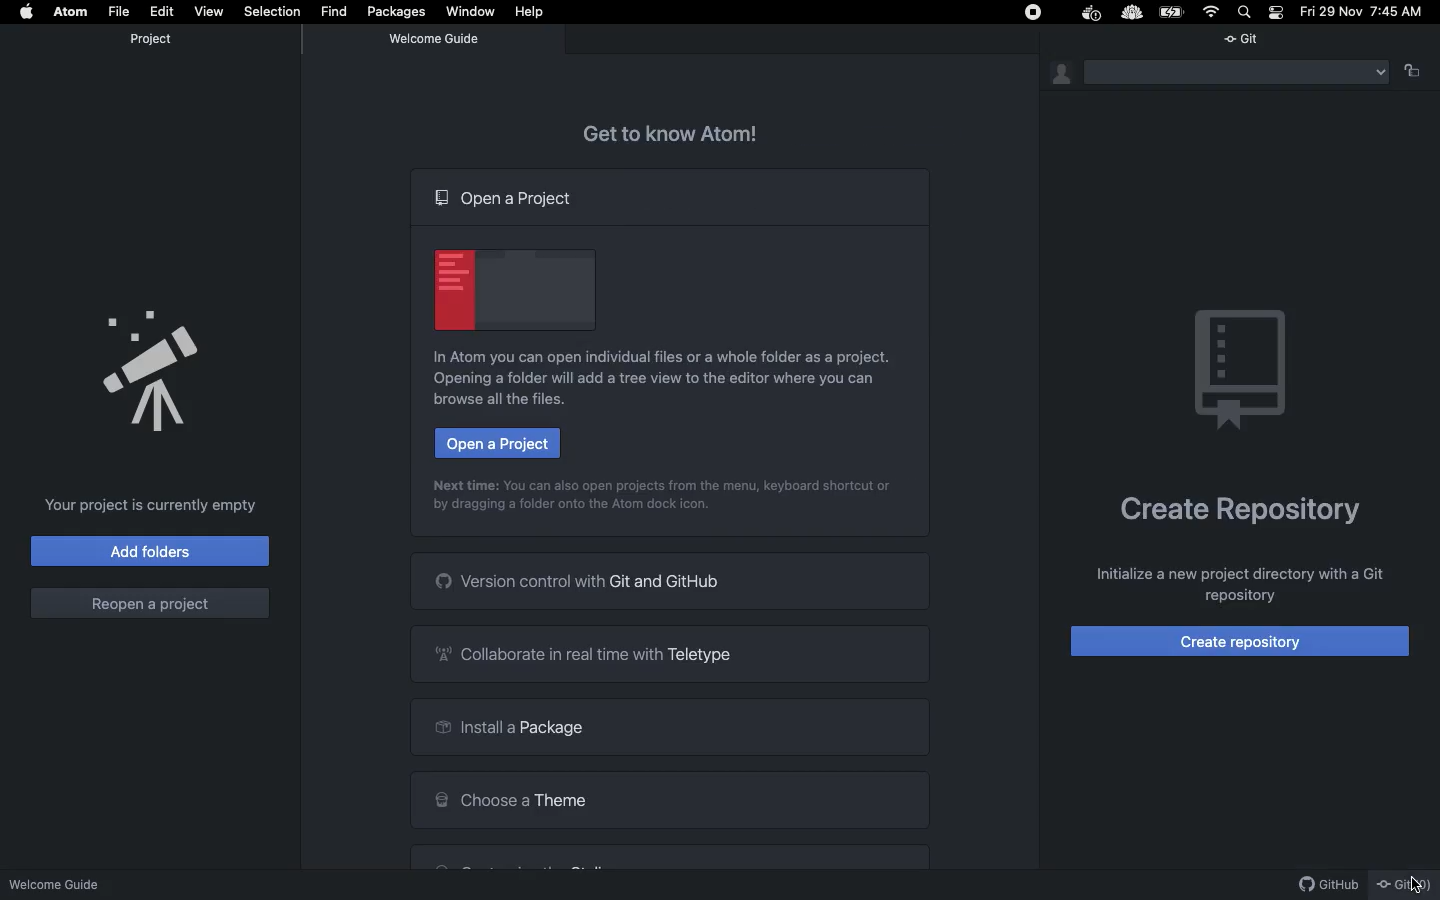 The width and height of the screenshot is (1440, 900). I want to click on Project, so click(151, 39).